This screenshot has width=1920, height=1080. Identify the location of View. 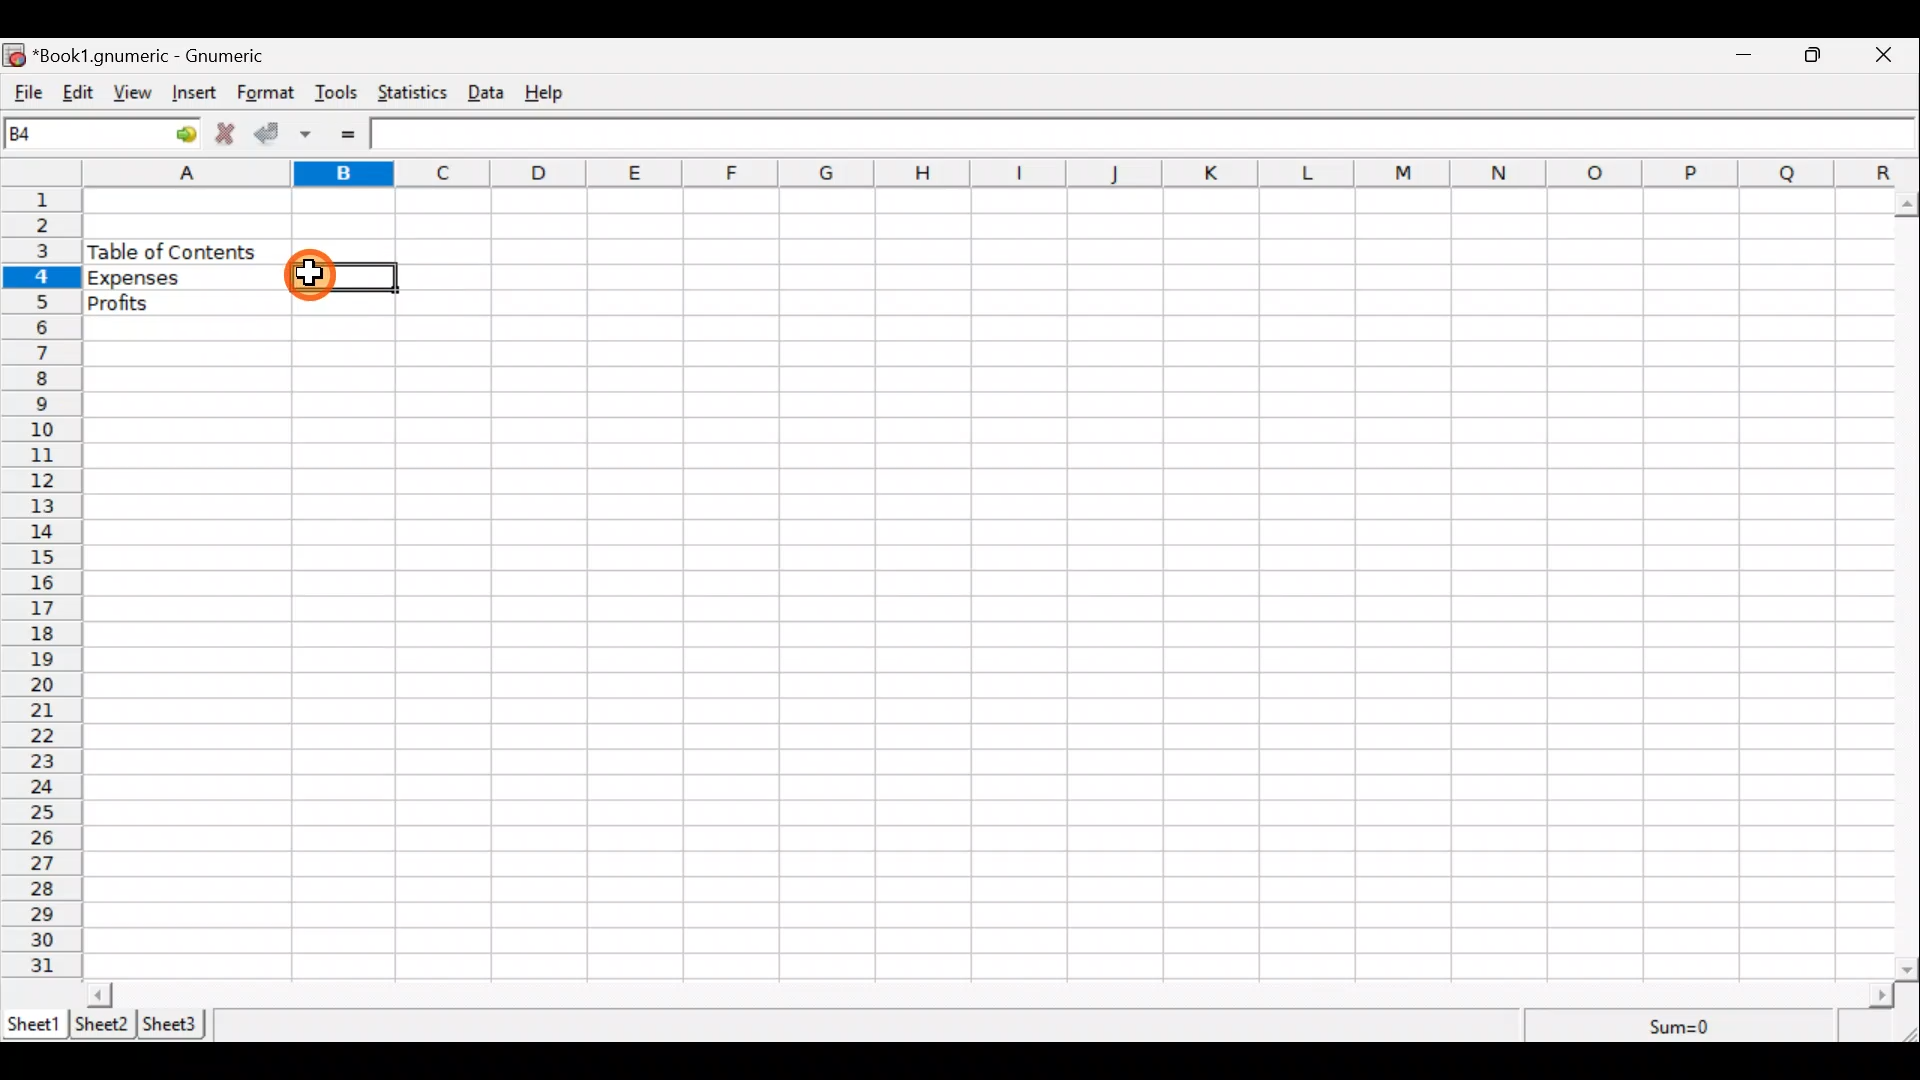
(133, 93).